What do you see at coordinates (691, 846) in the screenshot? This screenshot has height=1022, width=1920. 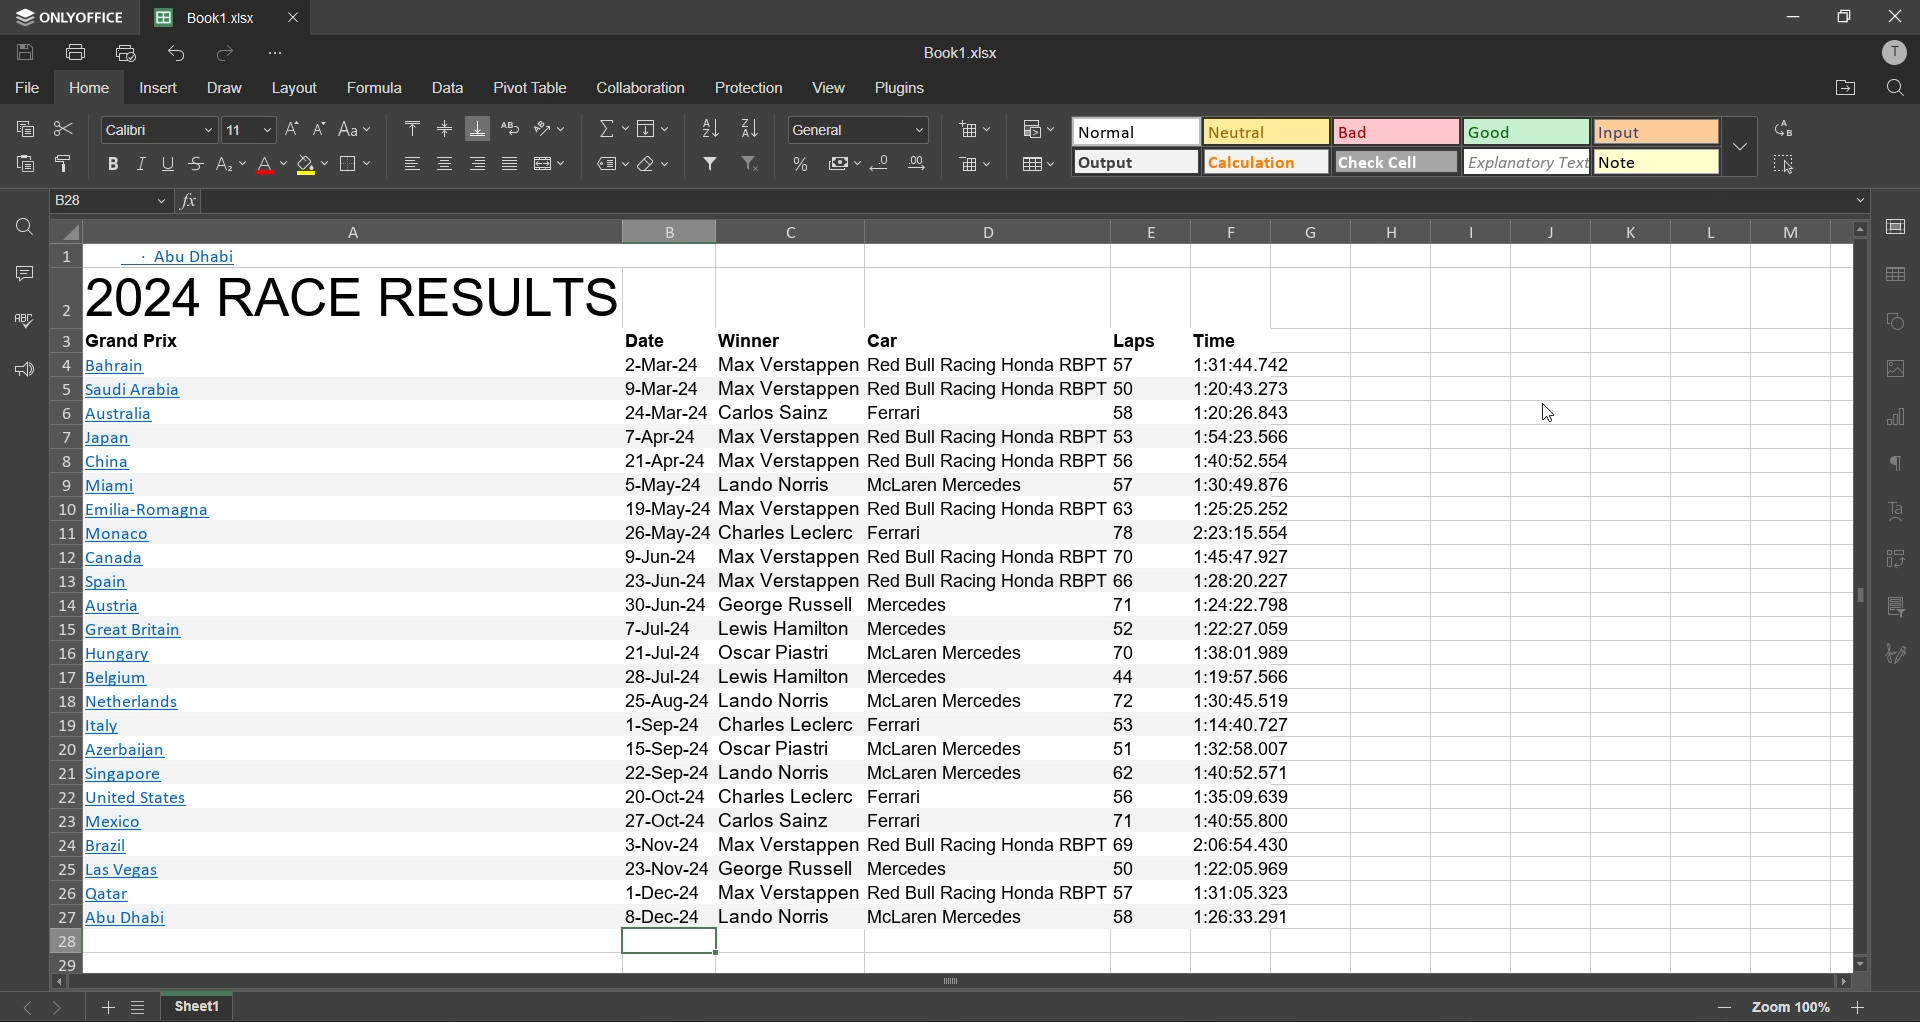 I see `Brazil 33-Nov-24 Max Verstappen Red Bull Racing Honda RBPT 69 2:06:54 .430` at bounding box center [691, 846].